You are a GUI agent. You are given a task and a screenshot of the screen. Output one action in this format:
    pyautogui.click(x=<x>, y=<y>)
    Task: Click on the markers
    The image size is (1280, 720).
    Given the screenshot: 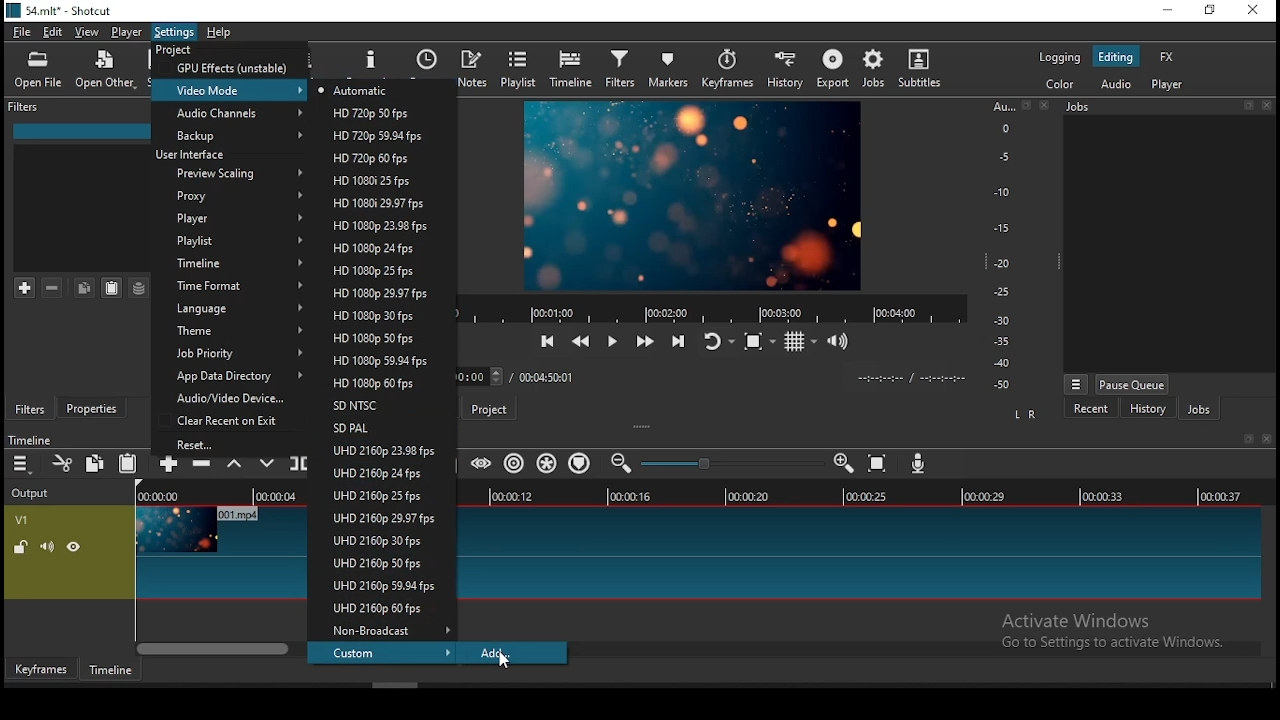 What is the action you would take?
    pyautogui.click(x=668, y=68)
    